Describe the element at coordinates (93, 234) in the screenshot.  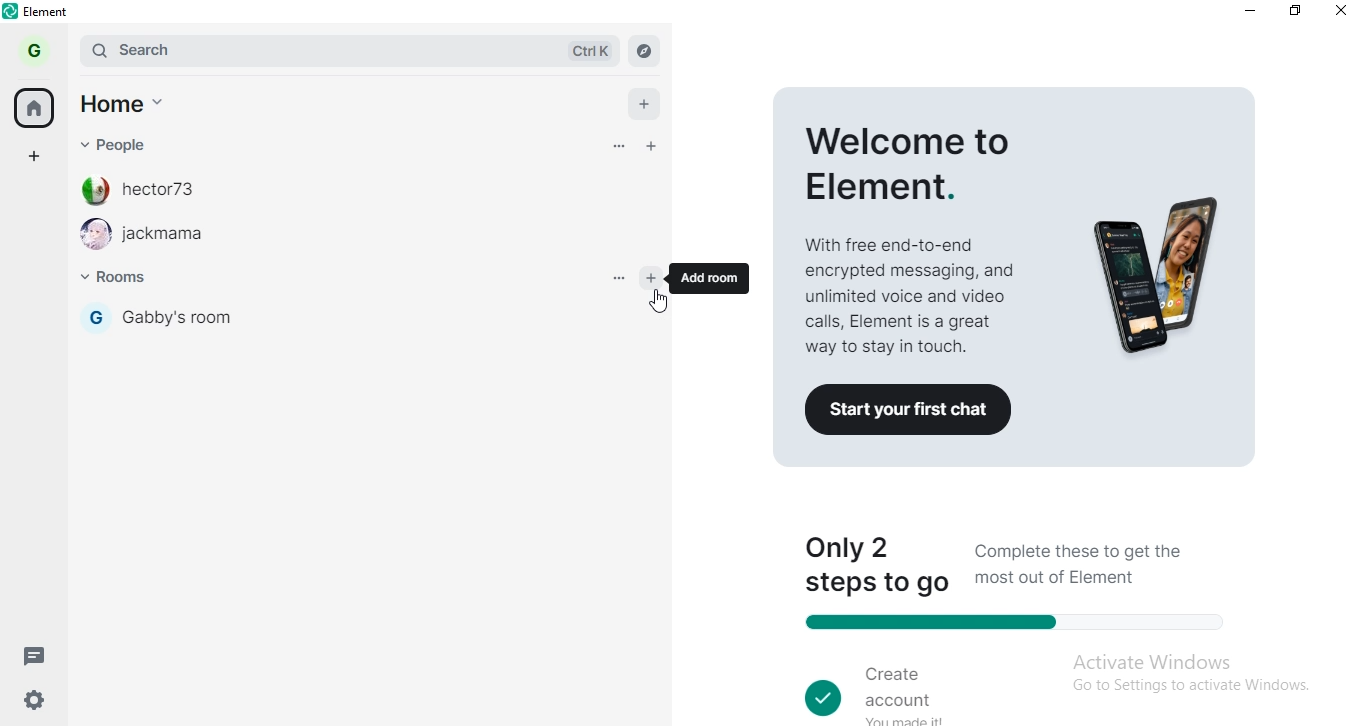
I see `profile image` at that location.